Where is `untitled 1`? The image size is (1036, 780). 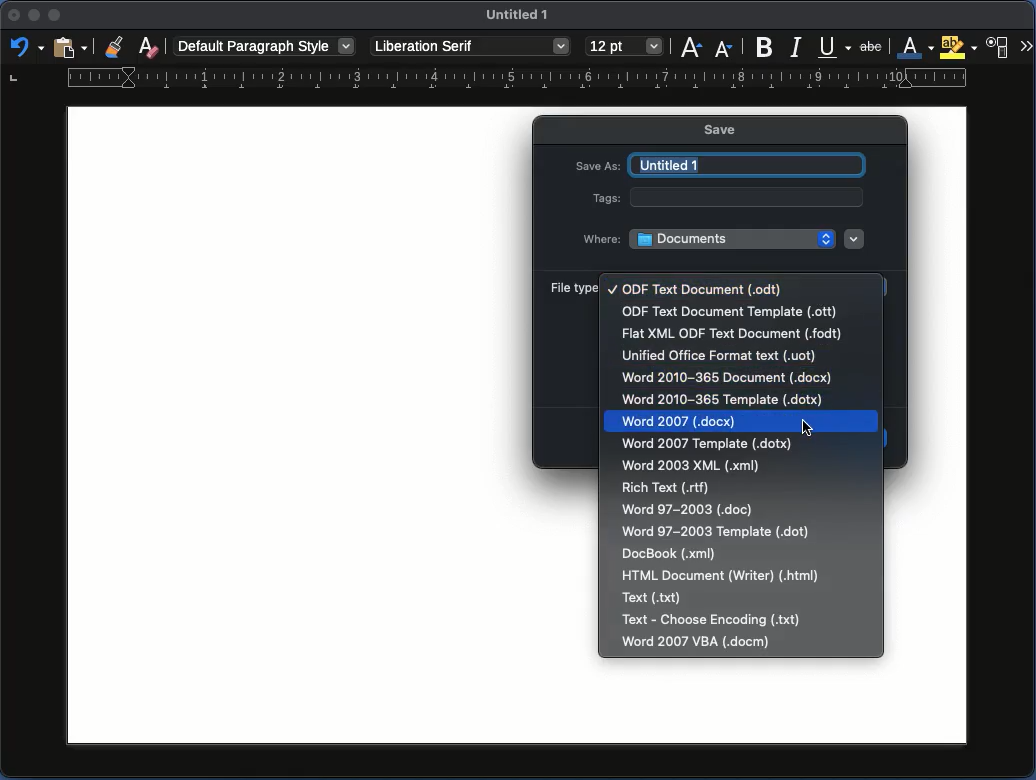 untitled 1 is located at coordinates (742, 165).